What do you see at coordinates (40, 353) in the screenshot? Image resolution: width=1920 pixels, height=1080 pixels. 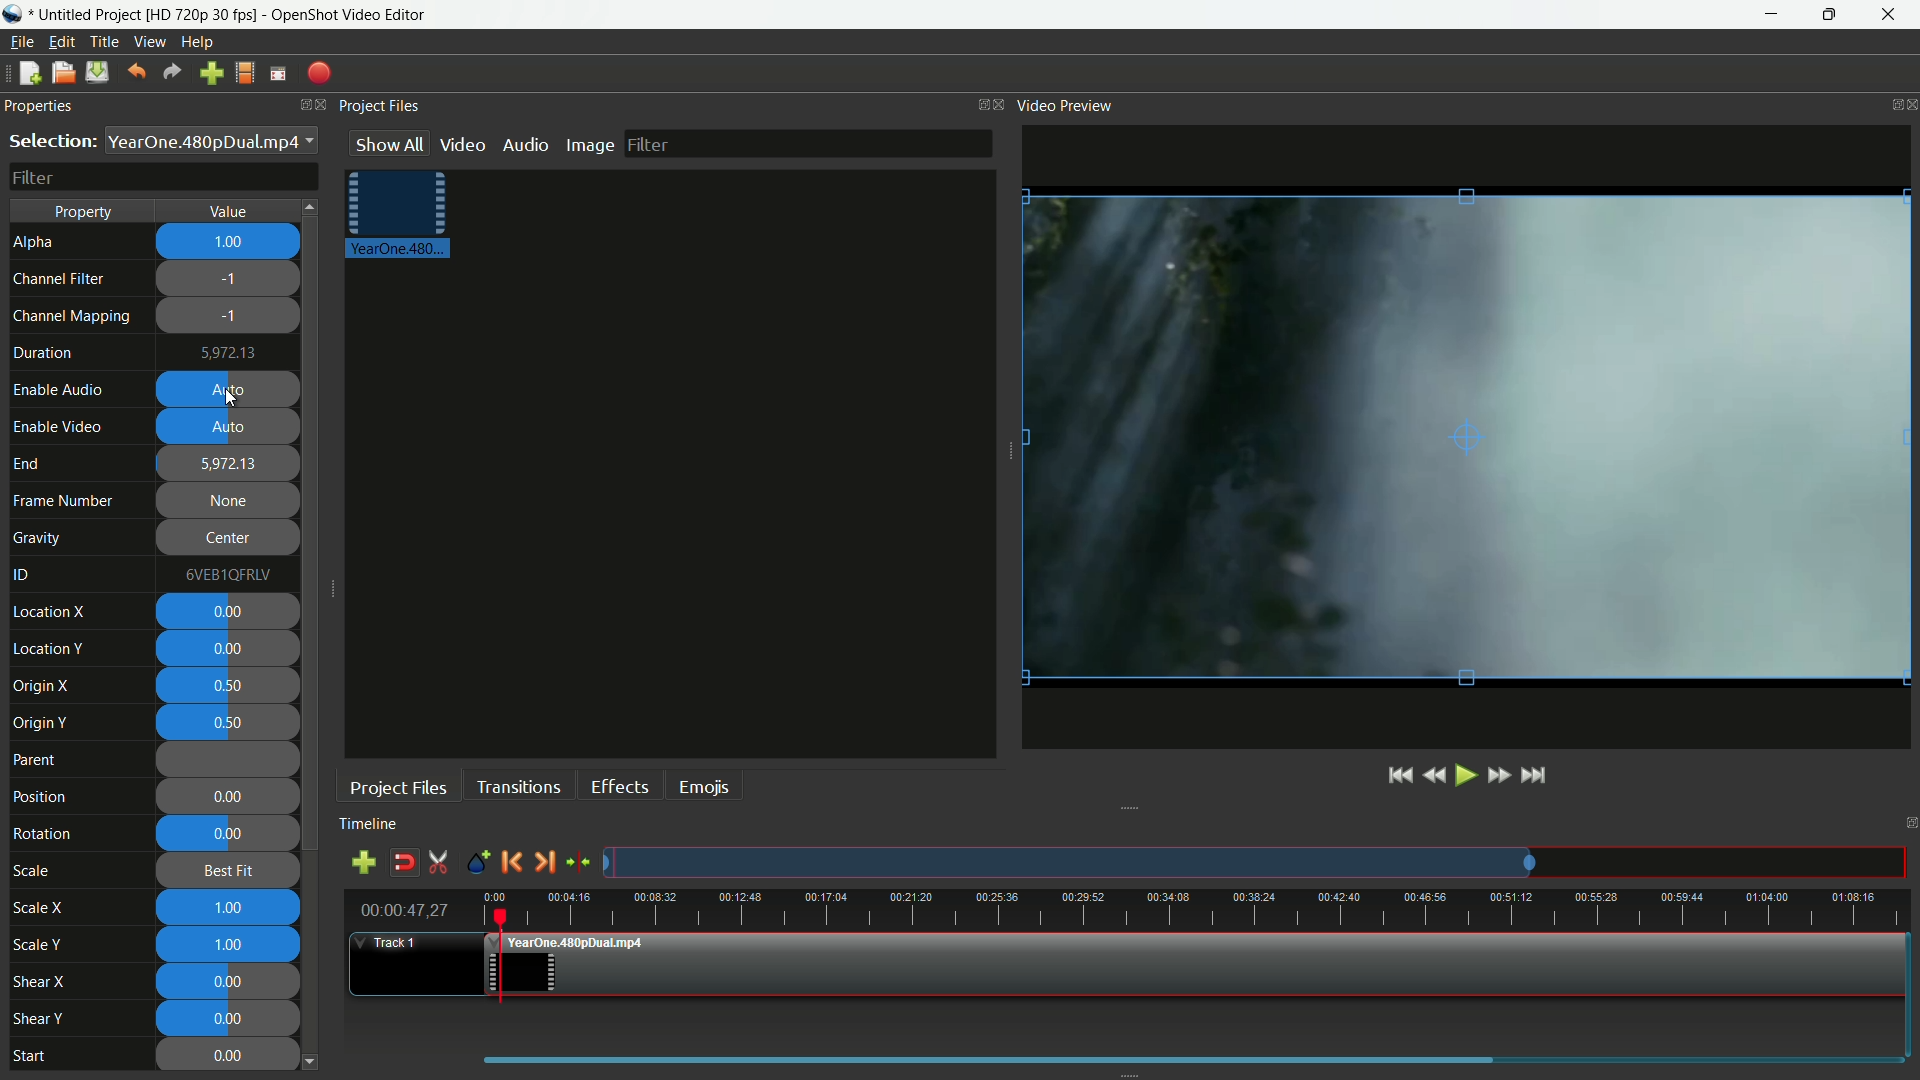 I see `duration` at bounding box center [40, 353].